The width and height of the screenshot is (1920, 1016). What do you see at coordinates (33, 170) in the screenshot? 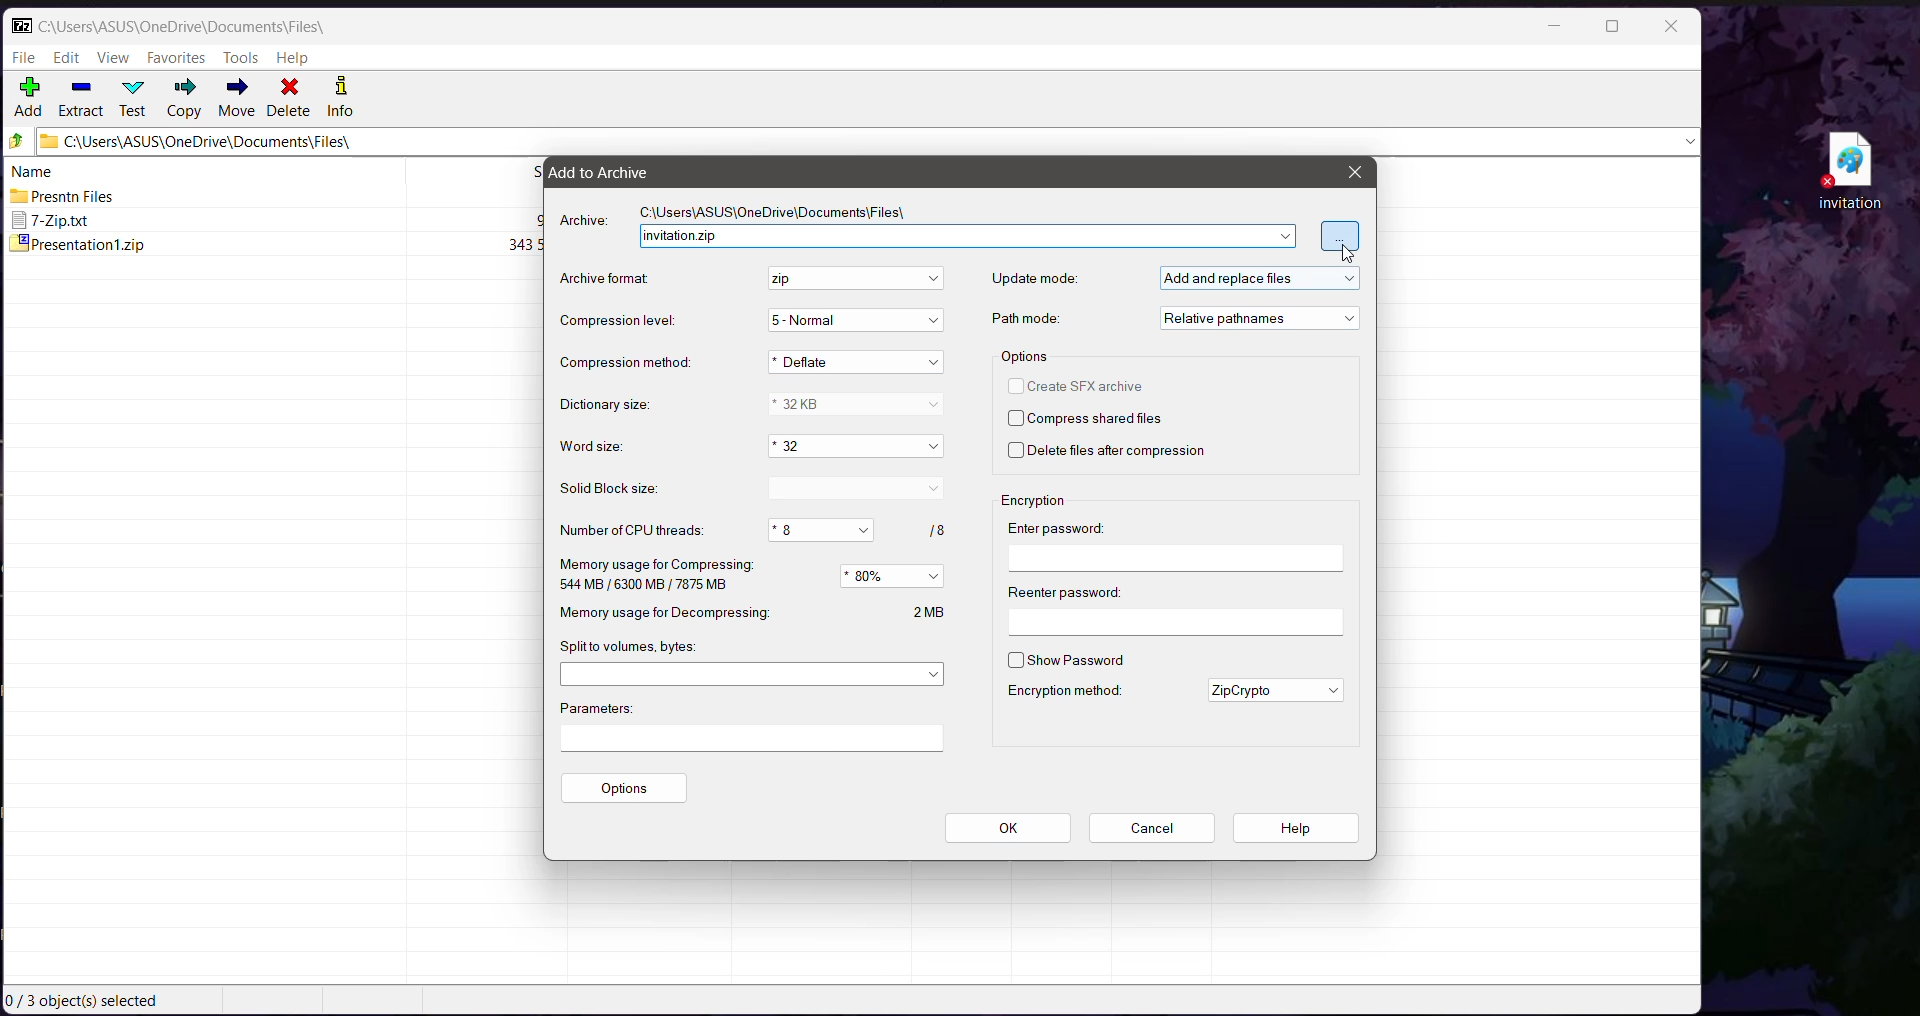
I see `name` at bounding box center [33, 170].